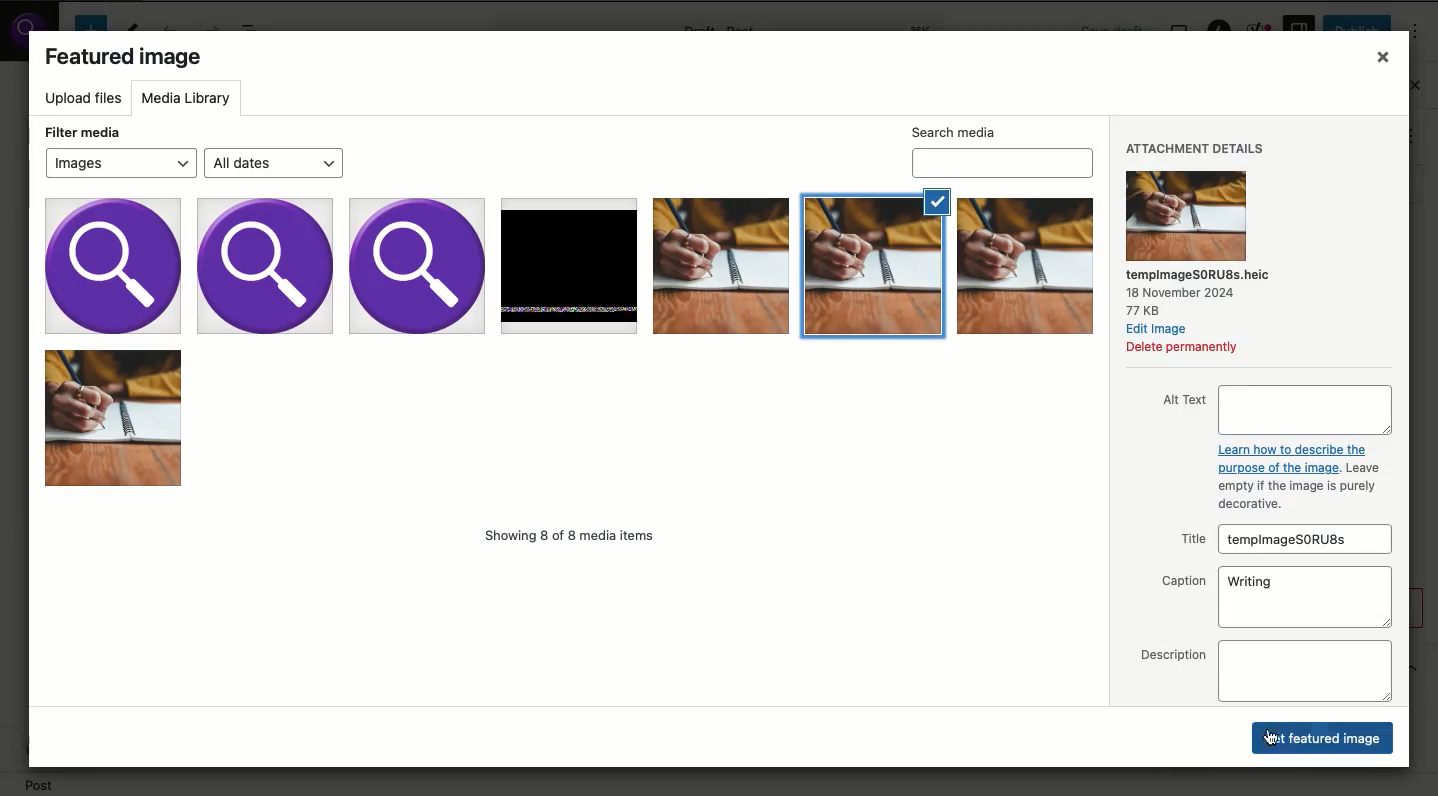 The image size is (1438, 796). What do you see at coordinates (567, 264) in the screenshot?
I see `Image` at bounding box center [567, 264].